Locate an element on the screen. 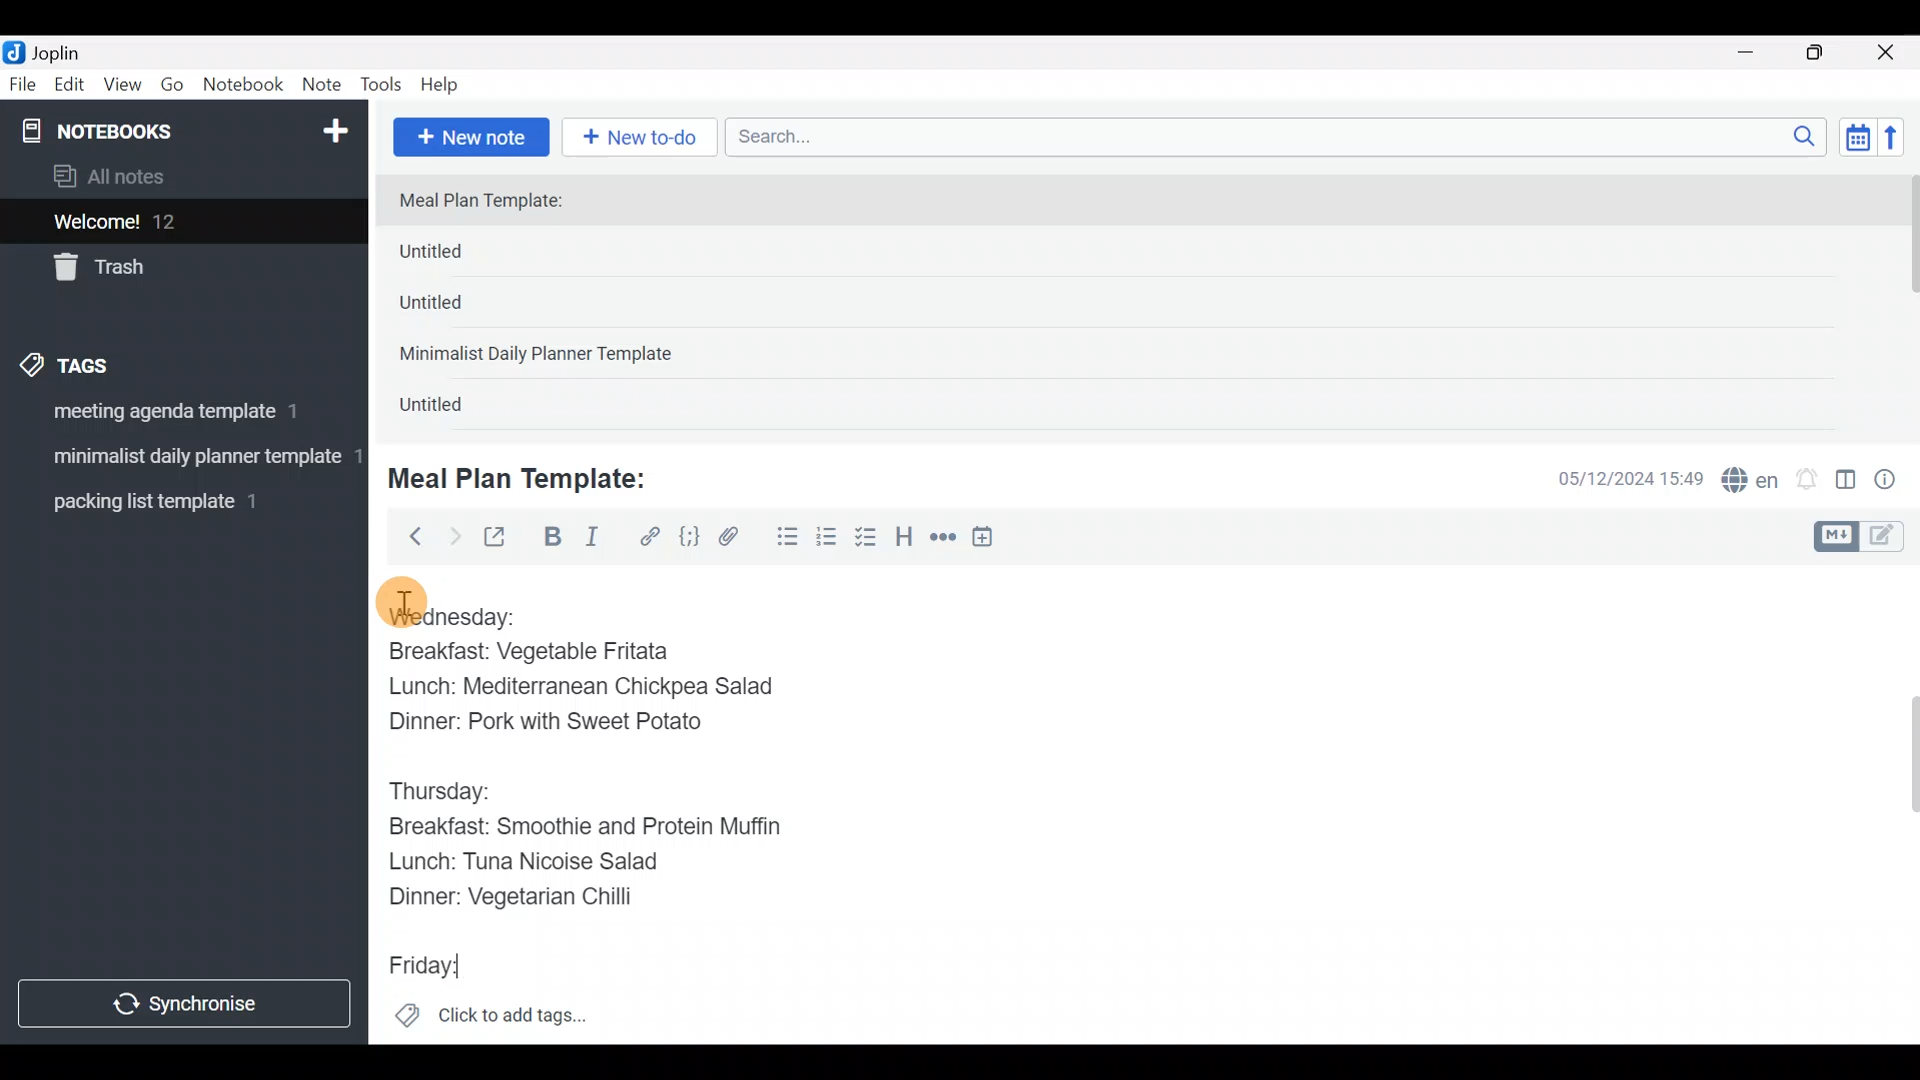 This screenshot has height=1080, width=1920. Friday: is located at coordinates (430, 967).